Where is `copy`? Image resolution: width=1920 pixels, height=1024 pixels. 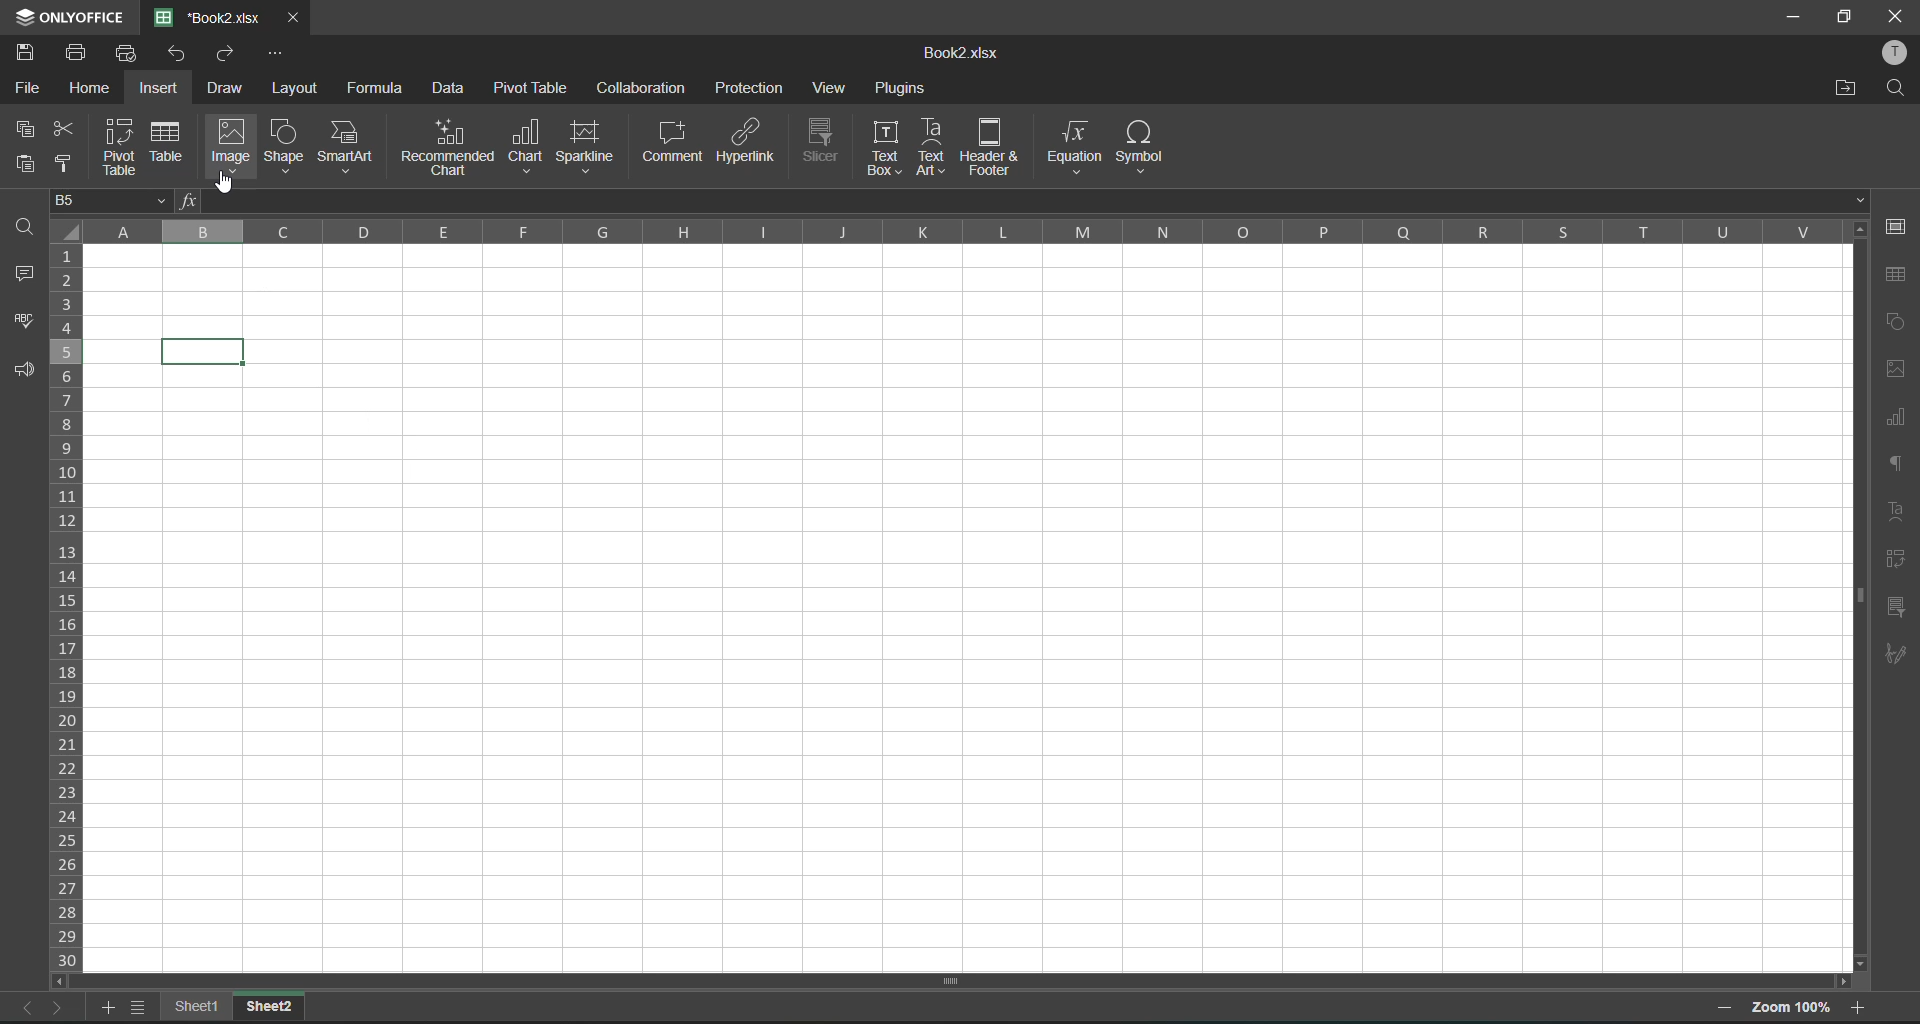 copy is located at coordinates (26, 129).